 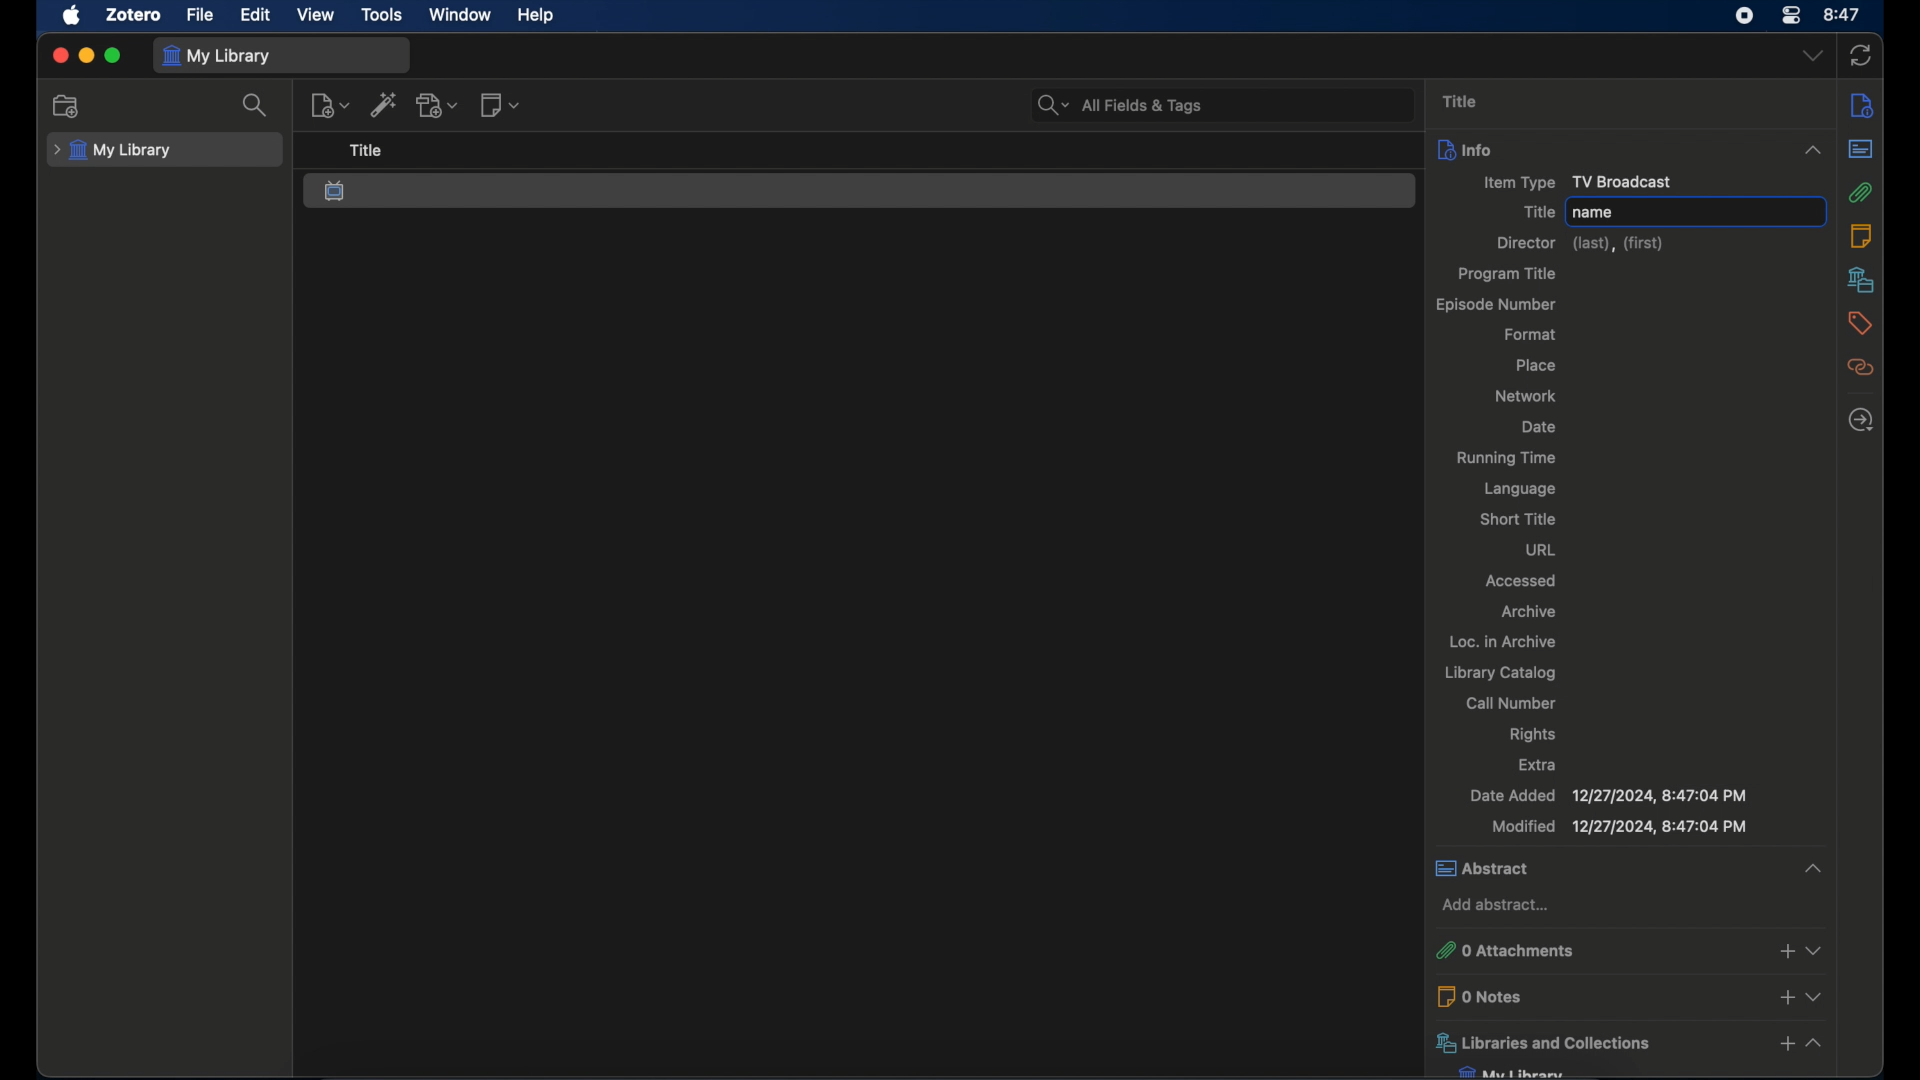 What do you see at coordinates (1818, 1044) in the screenshot?
I see `collapse` at bounding box center [1818, 1044].